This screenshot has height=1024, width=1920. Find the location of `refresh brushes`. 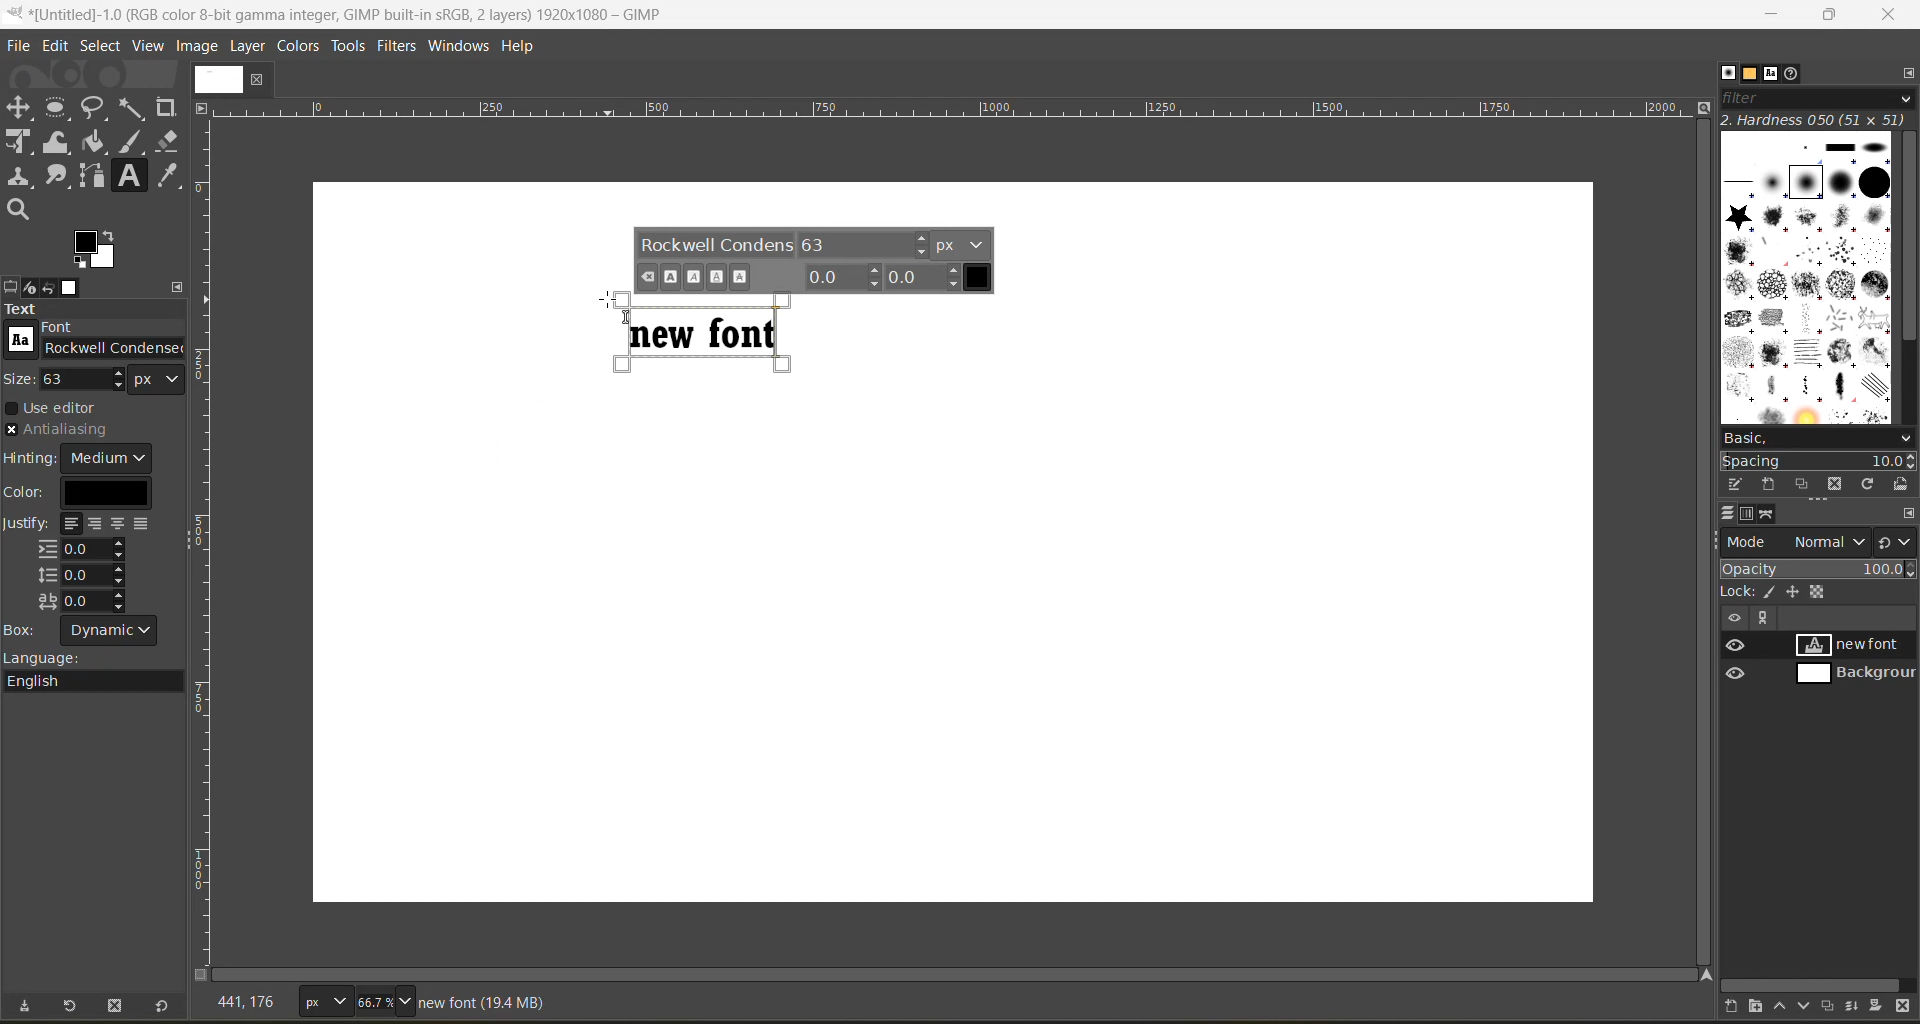

refresh brushes is located at coordinates (1866, 485).